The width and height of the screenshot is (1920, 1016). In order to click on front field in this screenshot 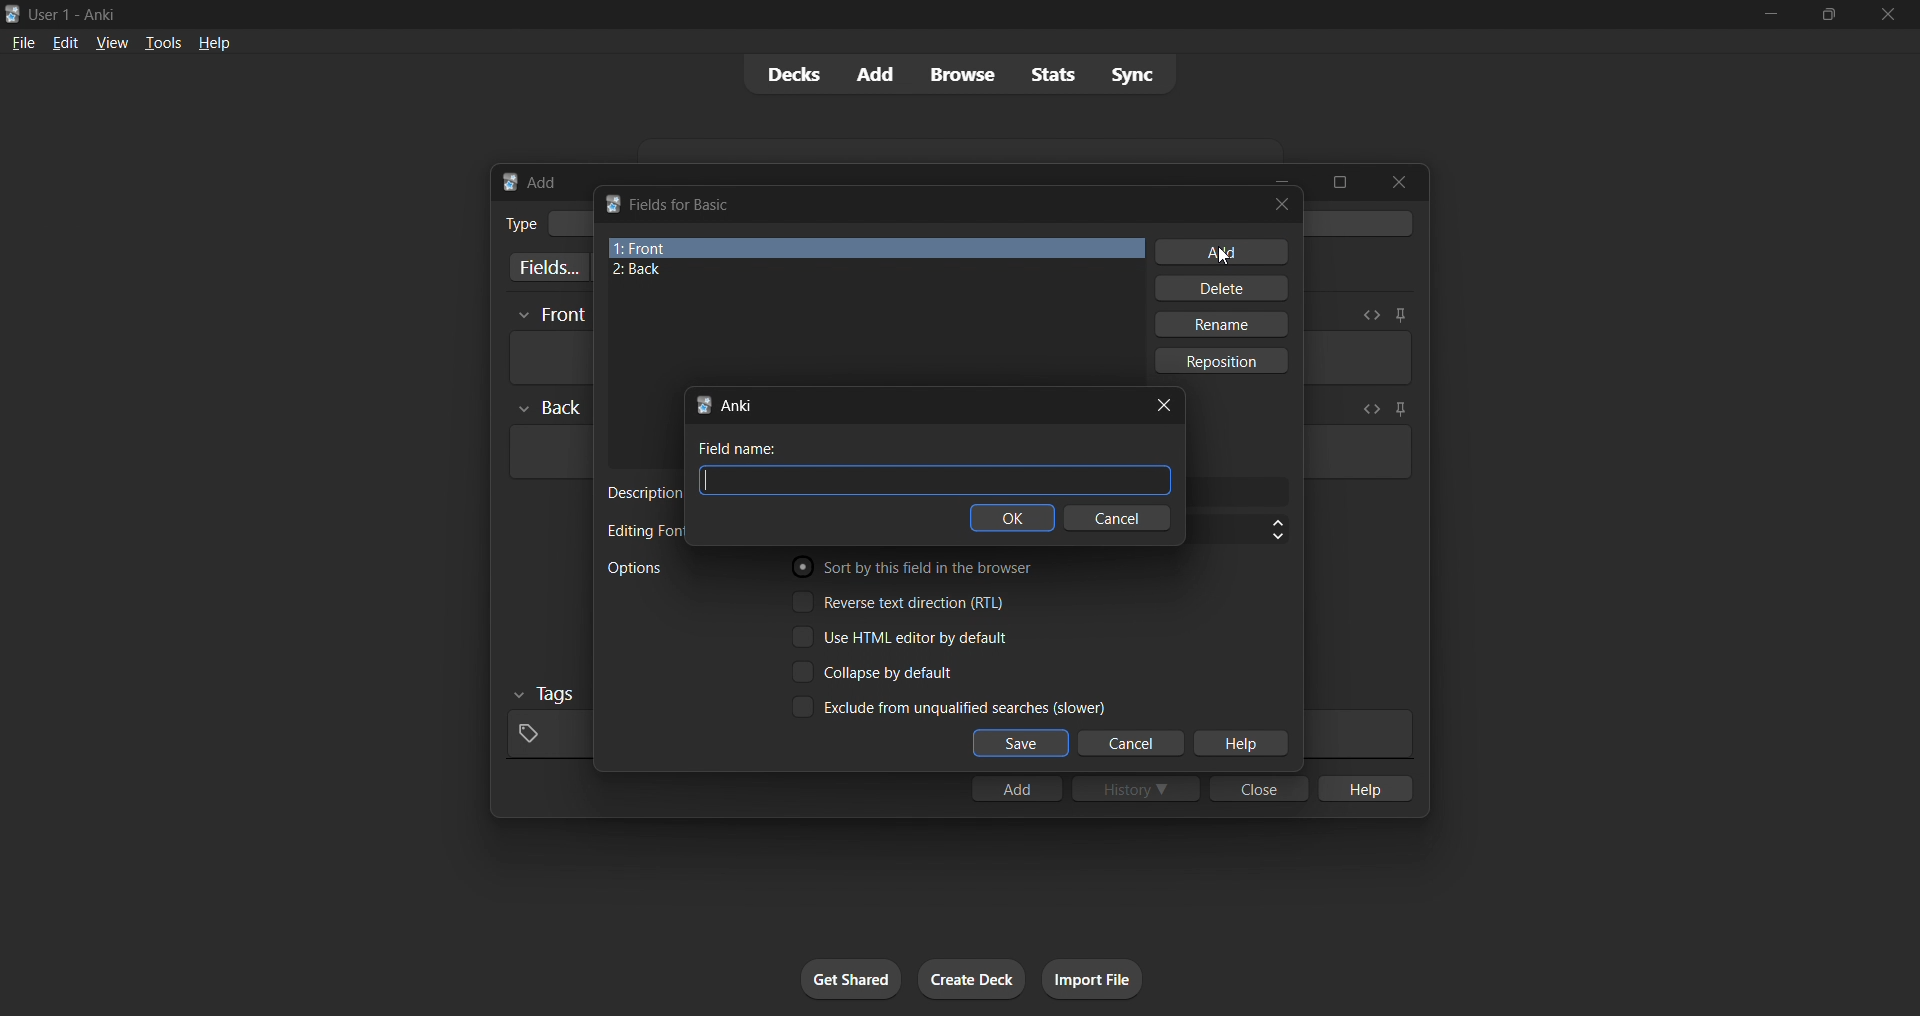, I will do `click(876, 248)`.